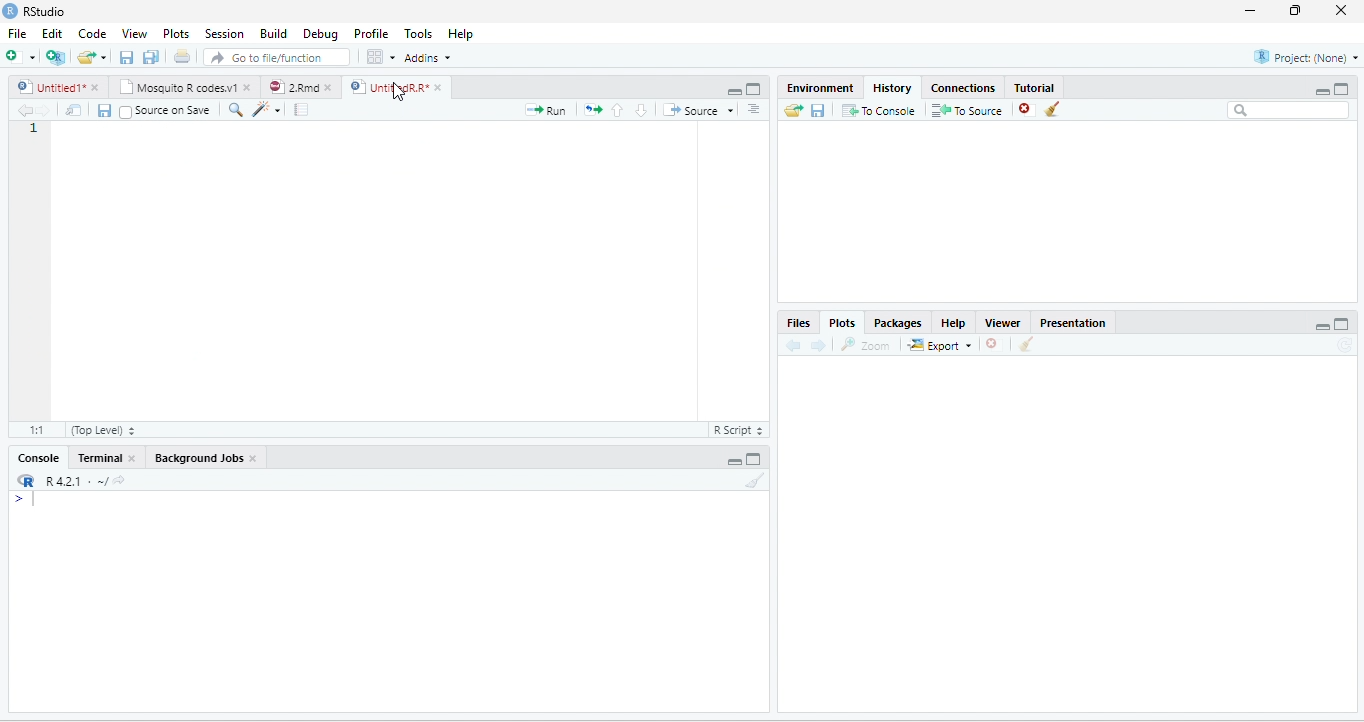  What do you see at coordinates (593, 110) in the screenshot?
I see `Re-run the previous code region` at bounding box center [593, 110].